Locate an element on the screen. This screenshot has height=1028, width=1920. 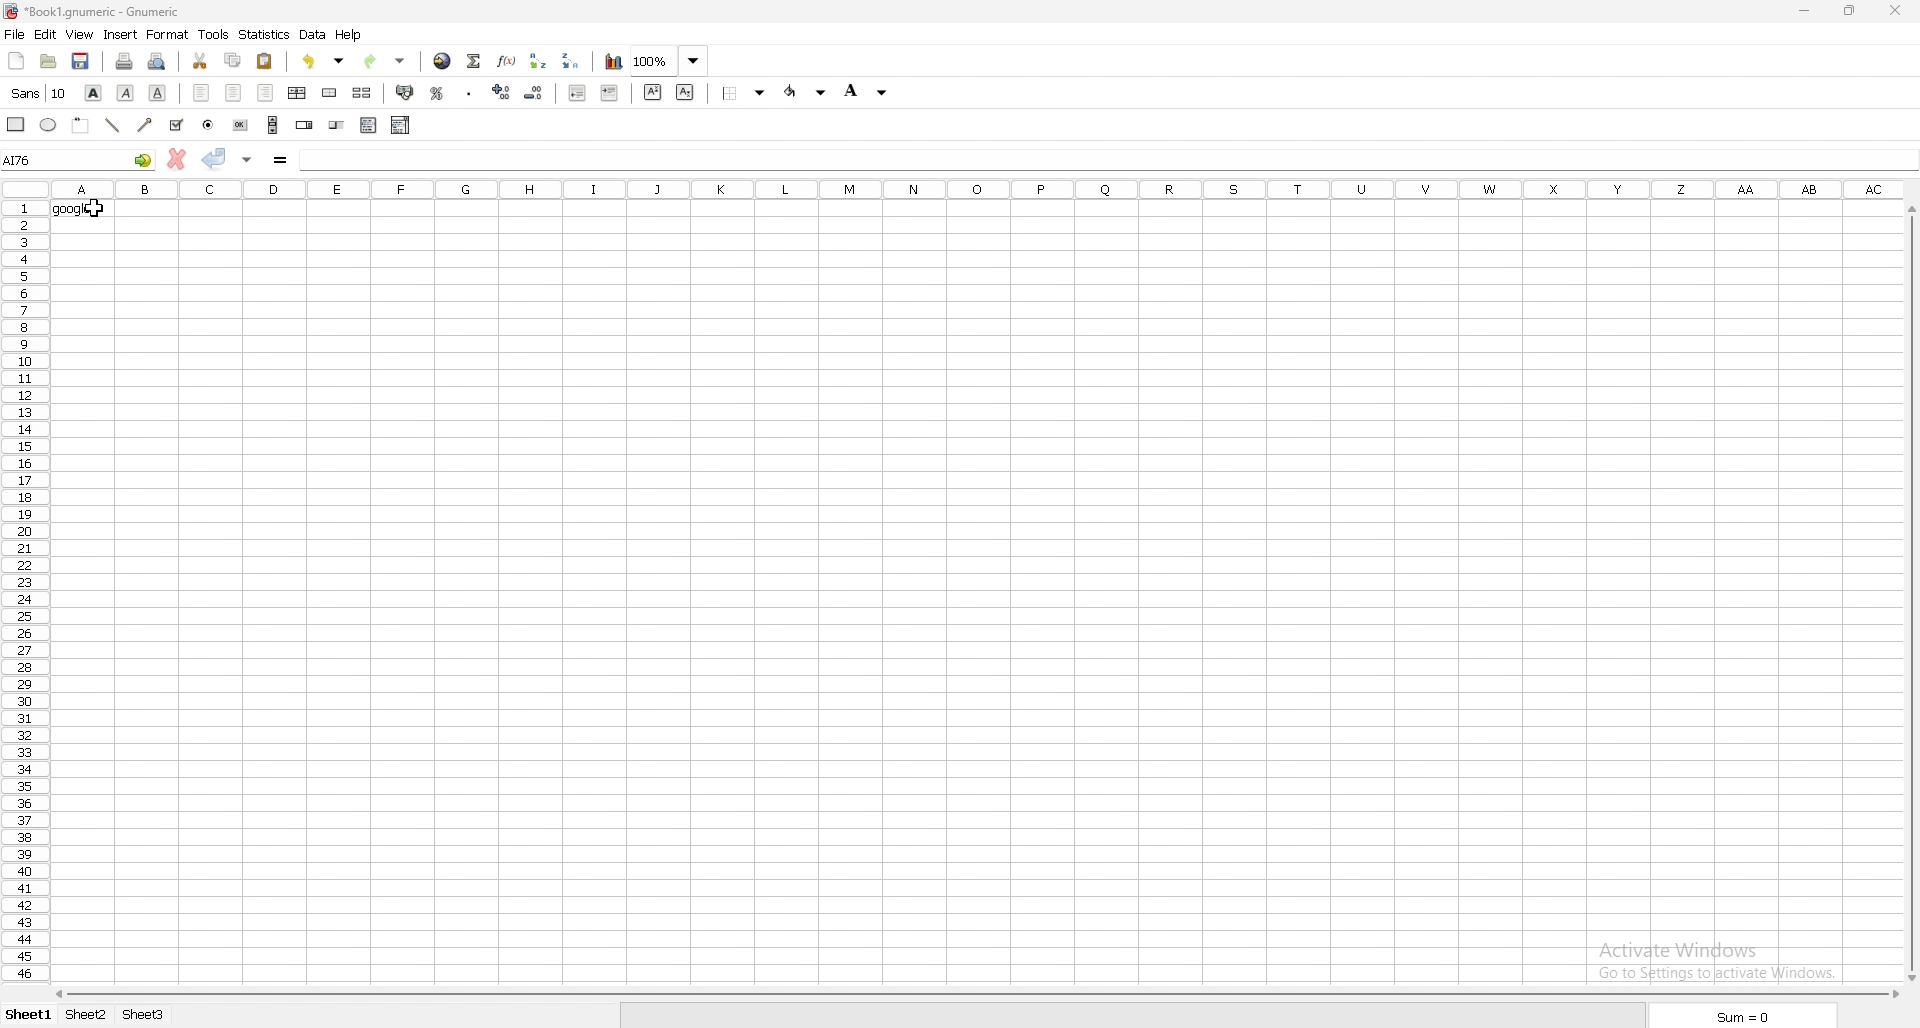
column is located at coordinates (978, 188).